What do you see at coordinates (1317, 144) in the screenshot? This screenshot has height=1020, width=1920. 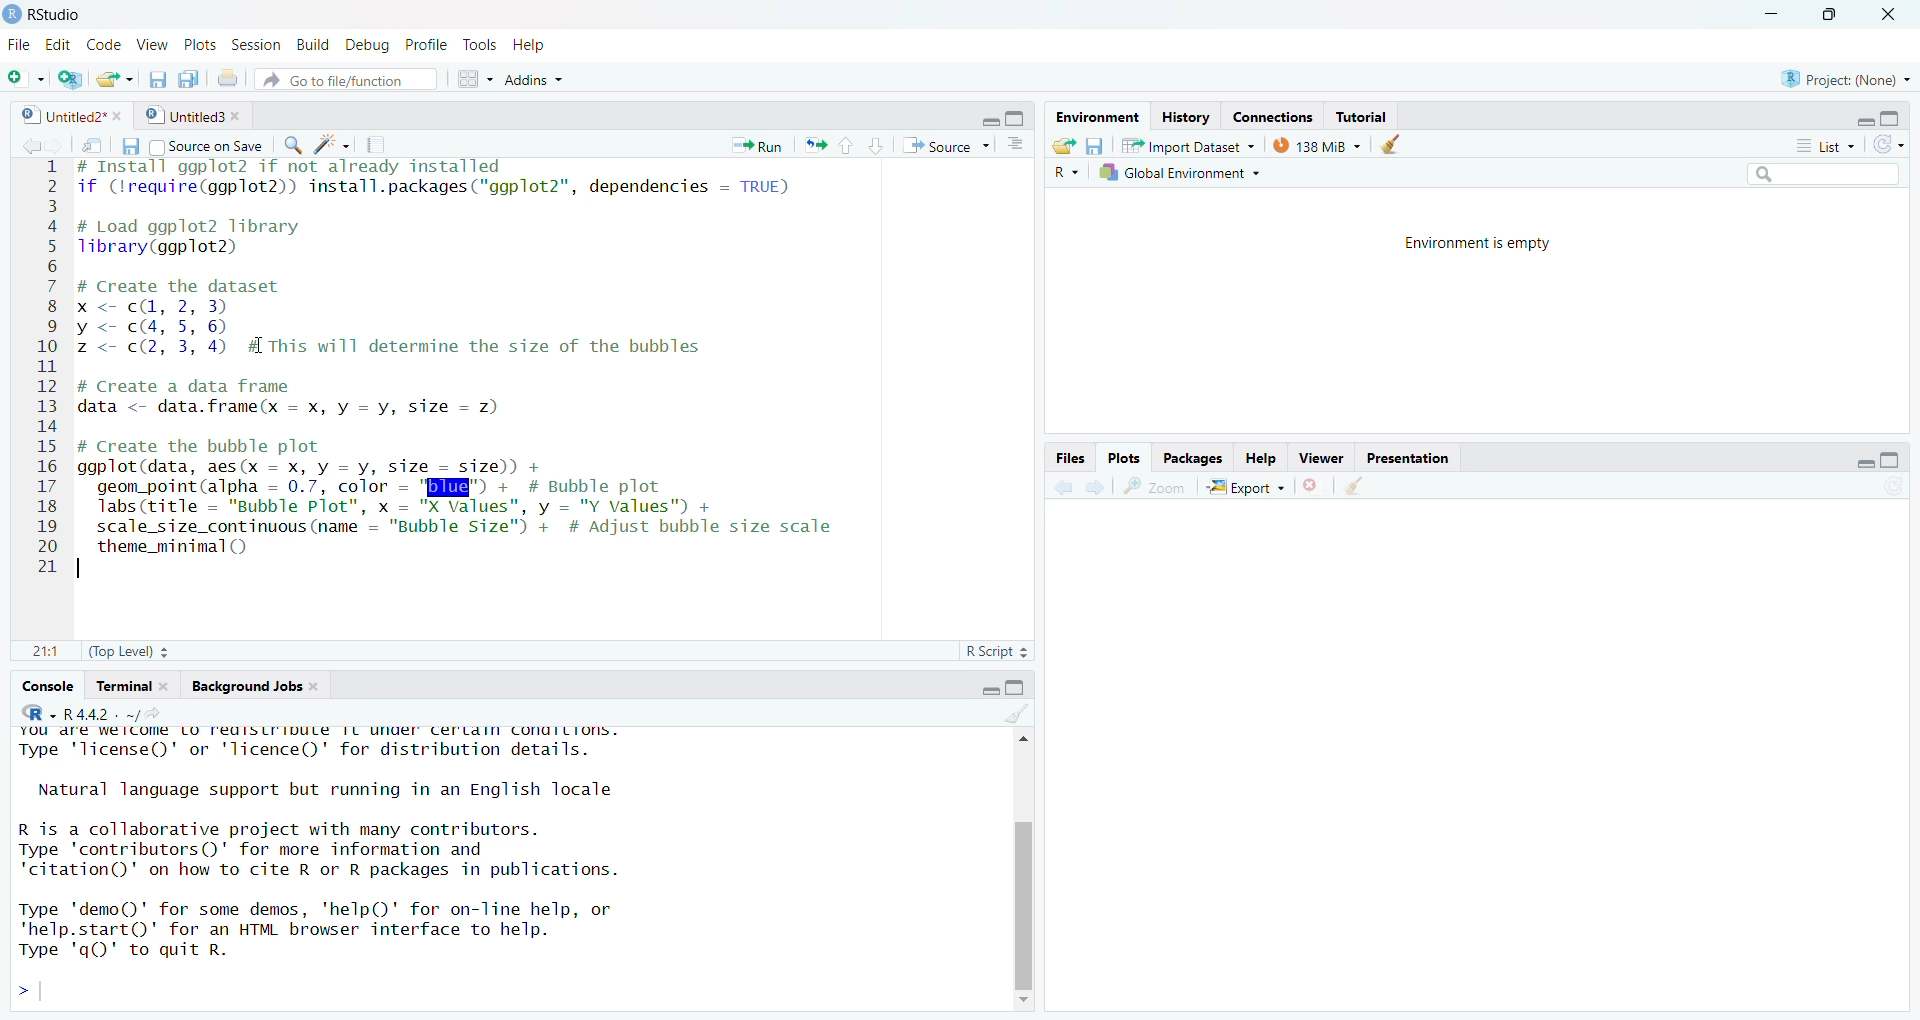 I see `138 MB` at bounding box center [1317, 144].